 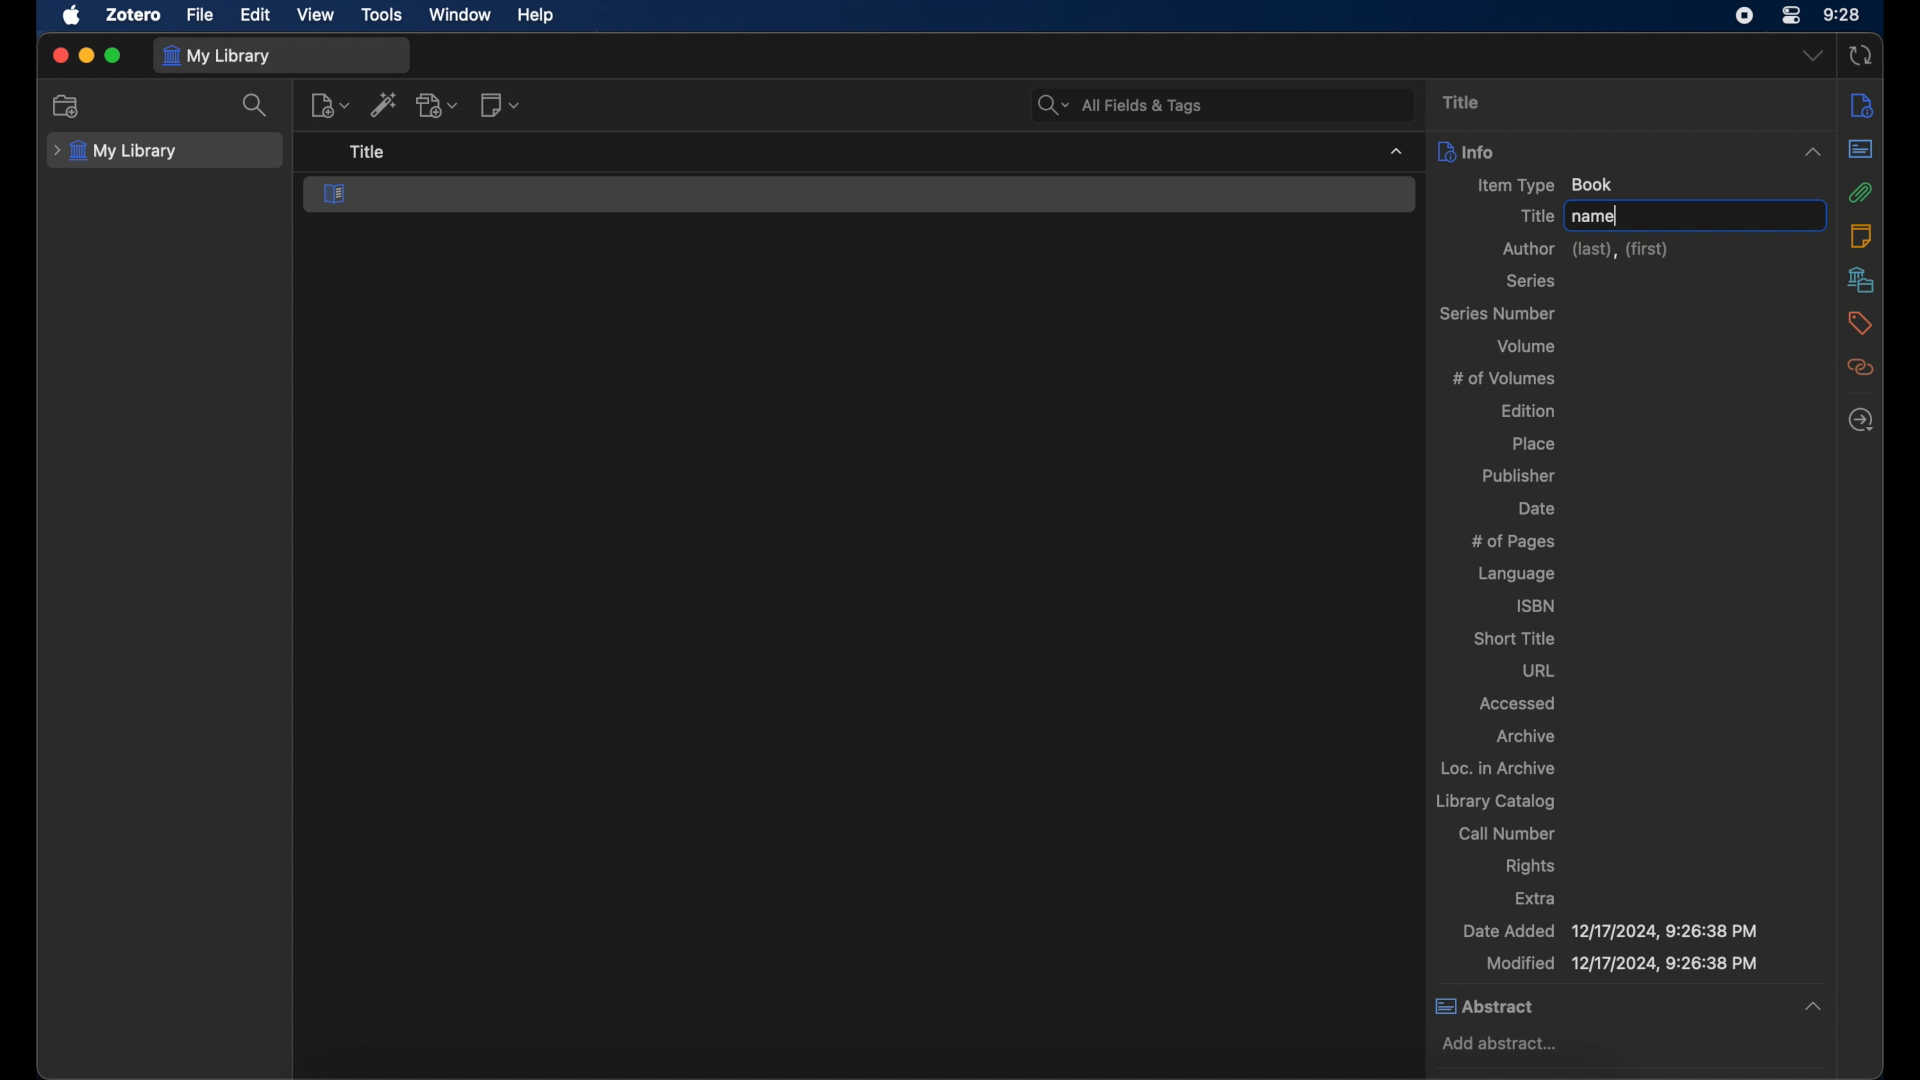 What do you see at coordinates (1622, 962) in the screenshot?
I see `modified` at bounding box center [1622, 962].